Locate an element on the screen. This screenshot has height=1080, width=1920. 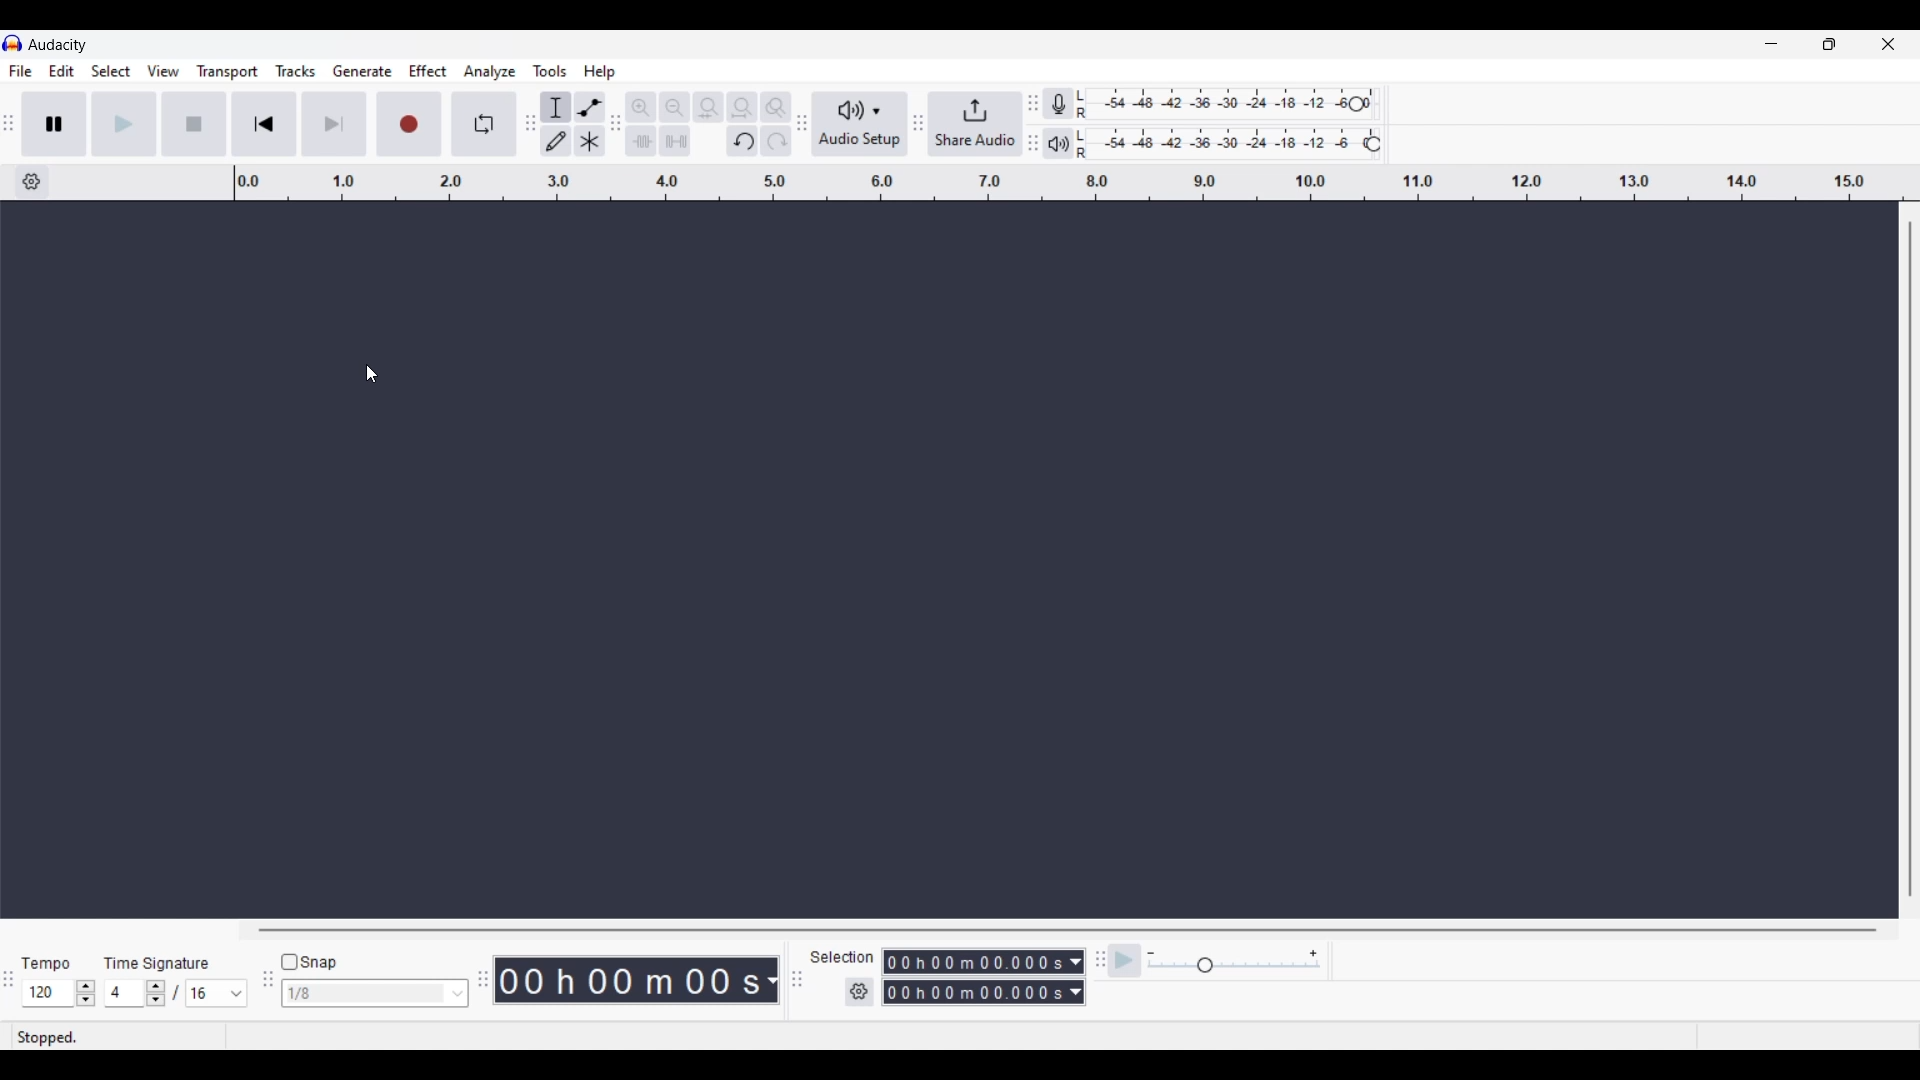
Recording duration is located at coordinates (972, 977).